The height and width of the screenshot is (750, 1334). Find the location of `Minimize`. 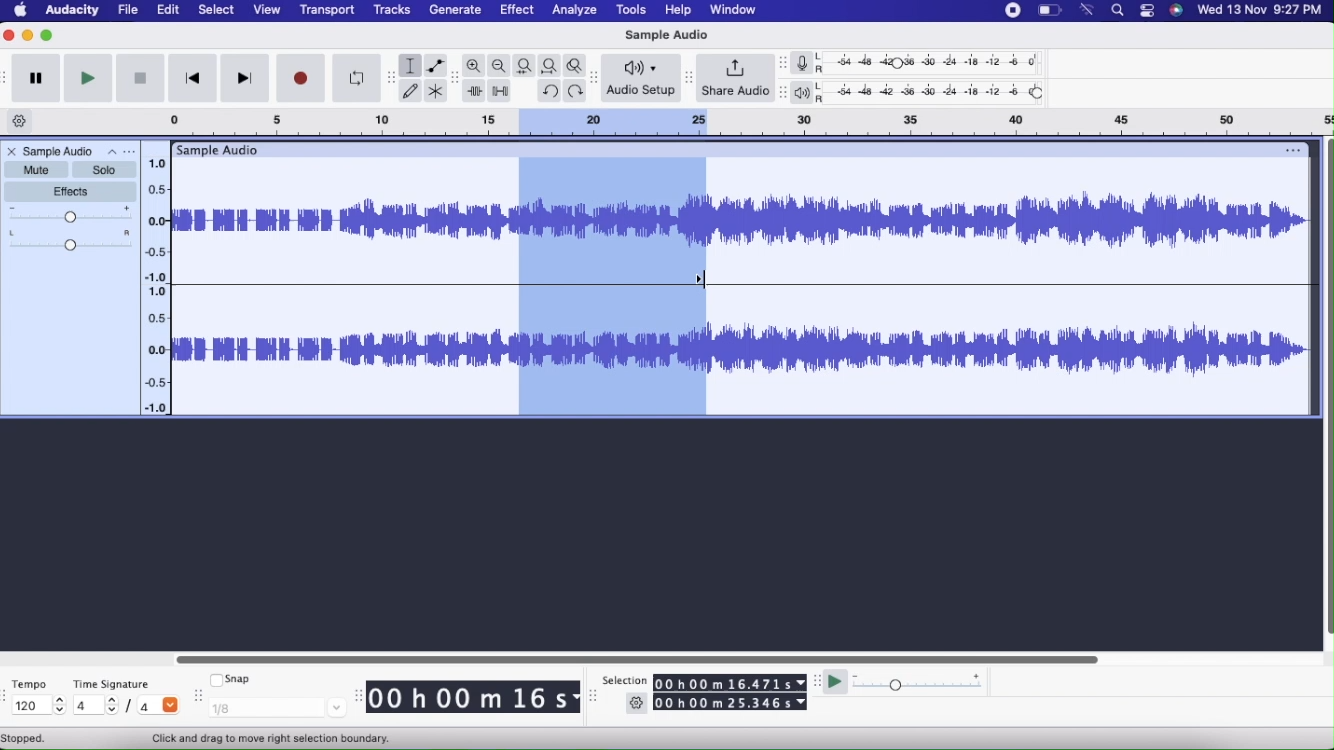

Minimize is located at coordinates (28, 35).